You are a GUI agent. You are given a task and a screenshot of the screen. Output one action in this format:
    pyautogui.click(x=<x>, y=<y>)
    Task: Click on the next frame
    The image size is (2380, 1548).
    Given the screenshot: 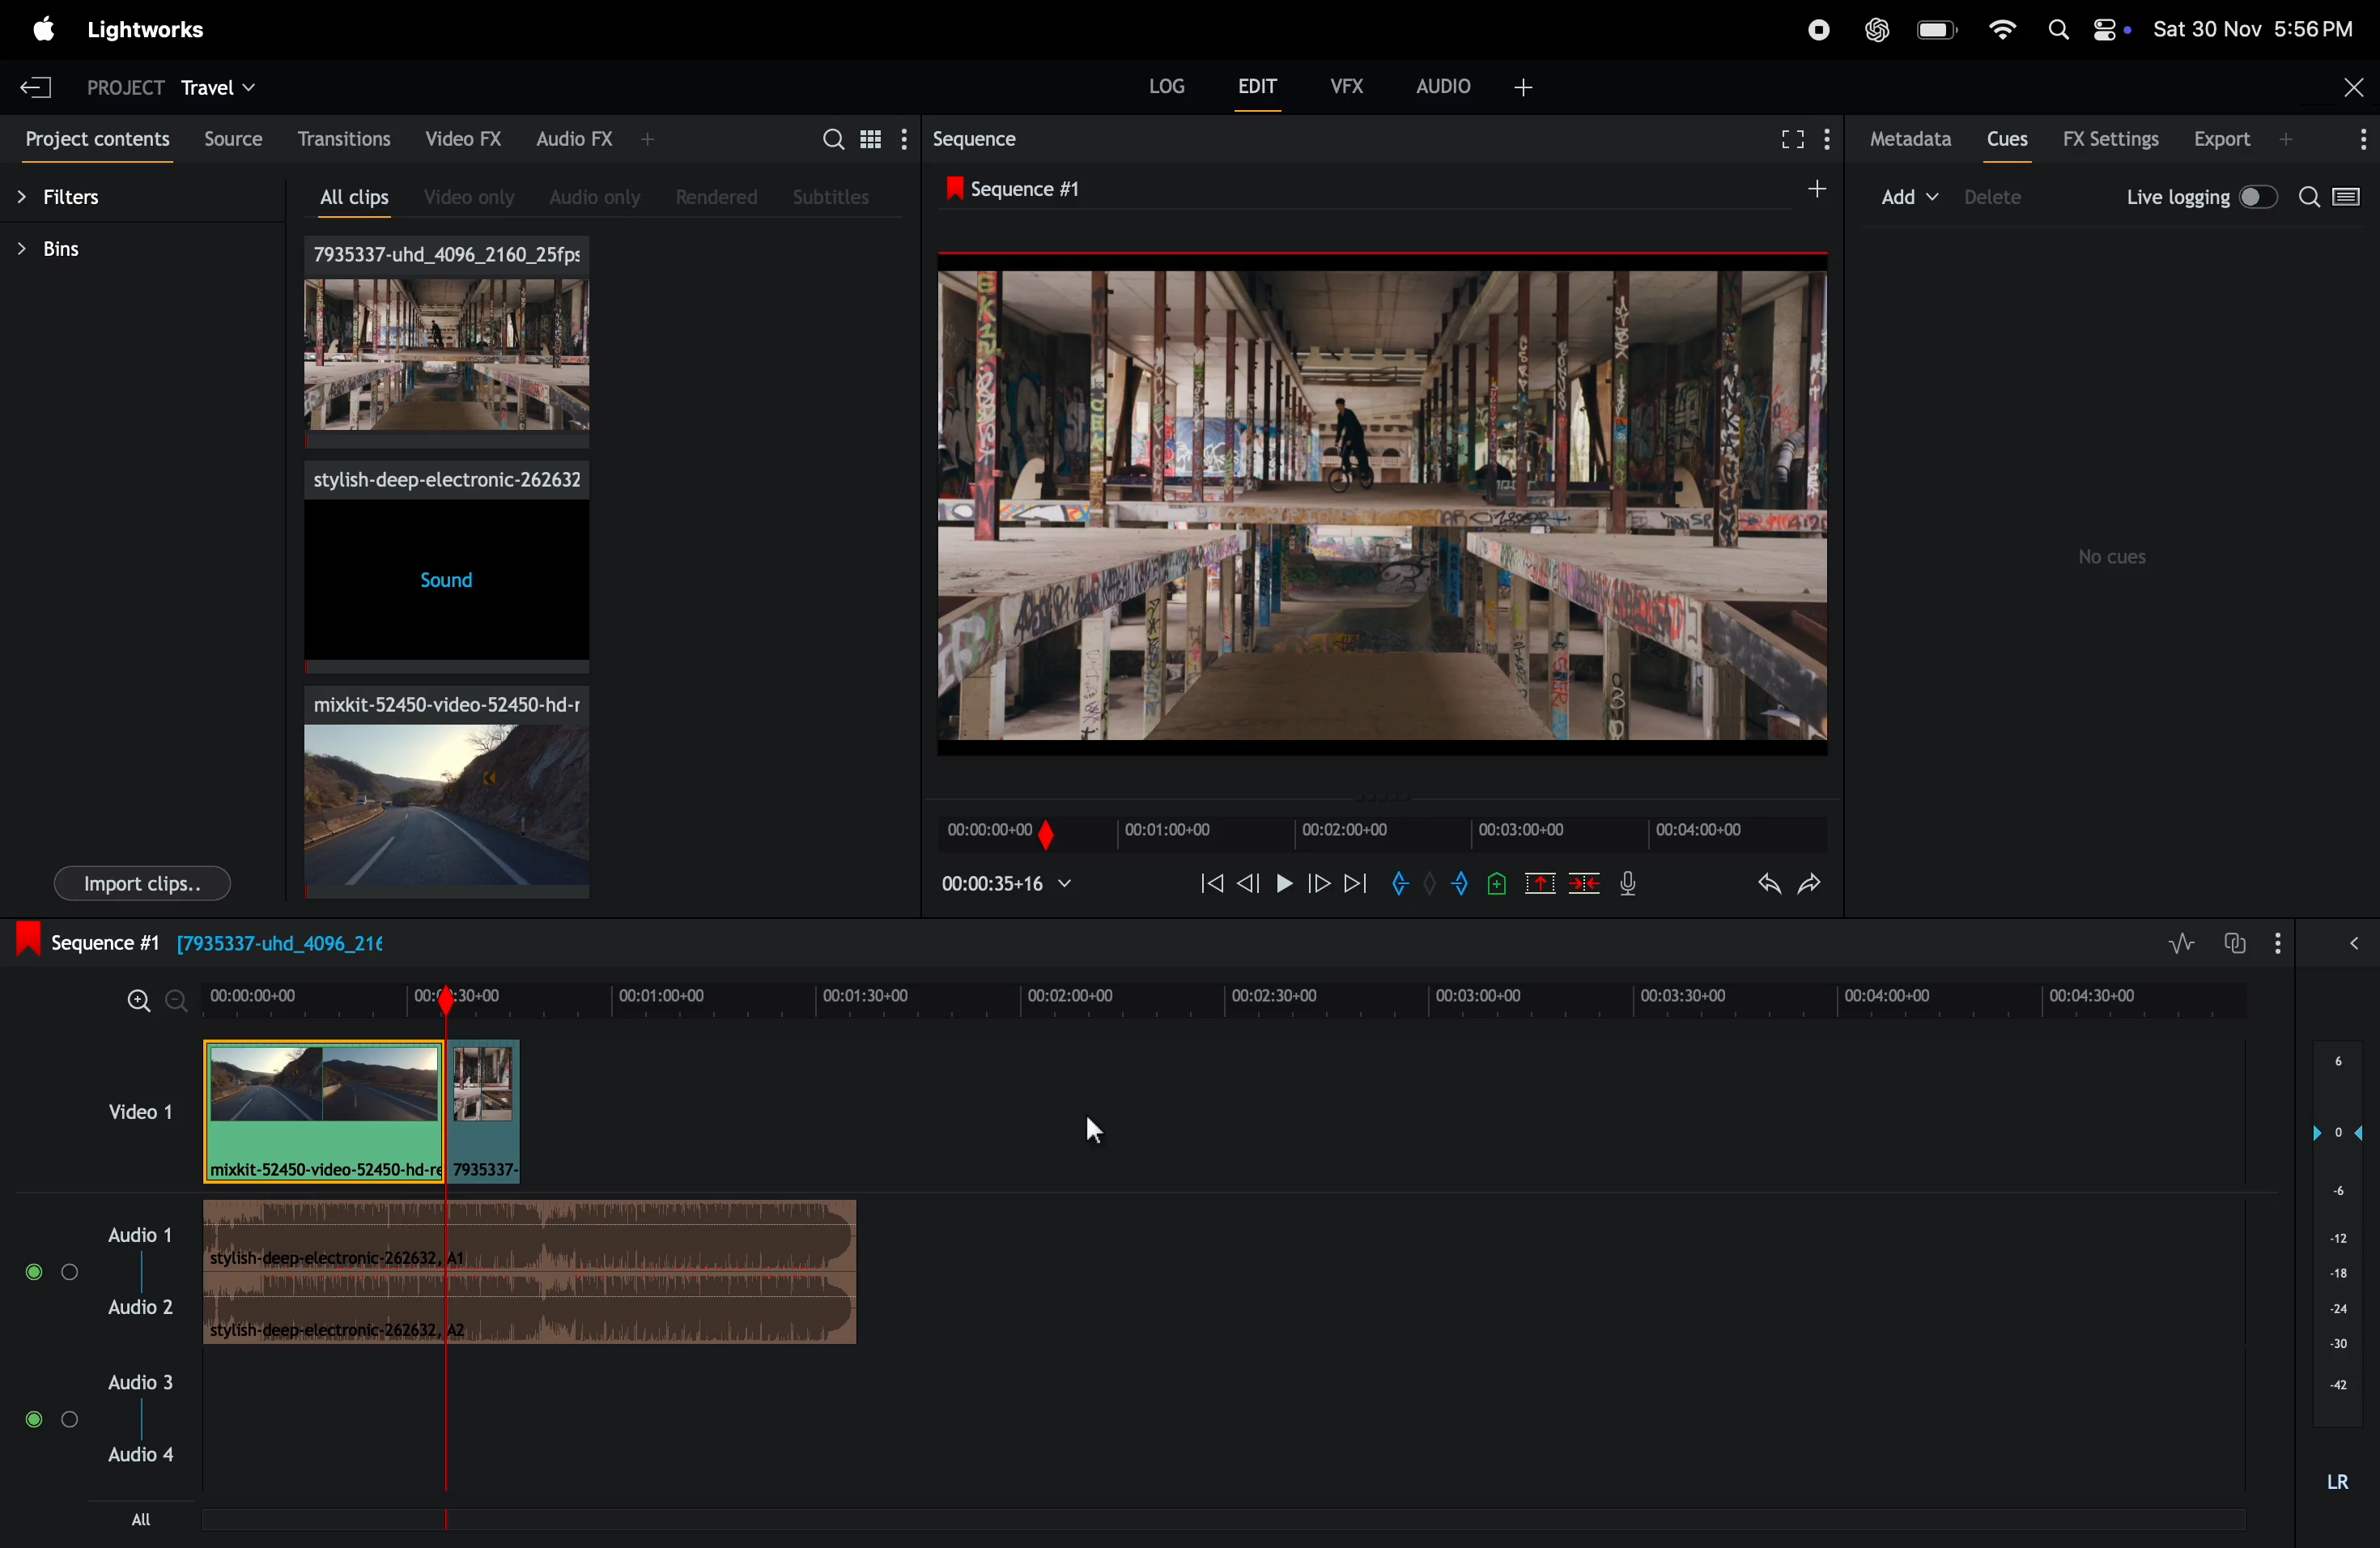 What is the action you would take?
    pyautogui.click(x=1357, y=888)
    